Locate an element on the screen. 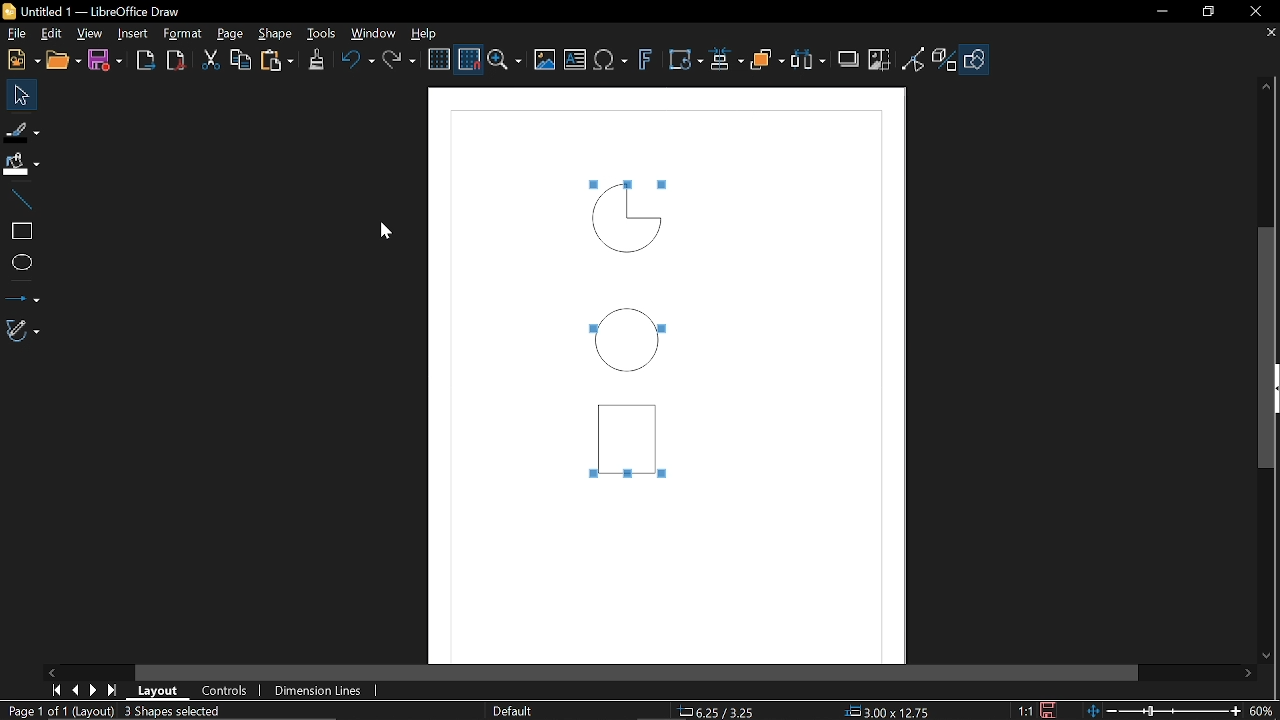 The image size is (1280, 720). Untitled 1 — LibreOffice Draw is located at coordinates (111, 11).